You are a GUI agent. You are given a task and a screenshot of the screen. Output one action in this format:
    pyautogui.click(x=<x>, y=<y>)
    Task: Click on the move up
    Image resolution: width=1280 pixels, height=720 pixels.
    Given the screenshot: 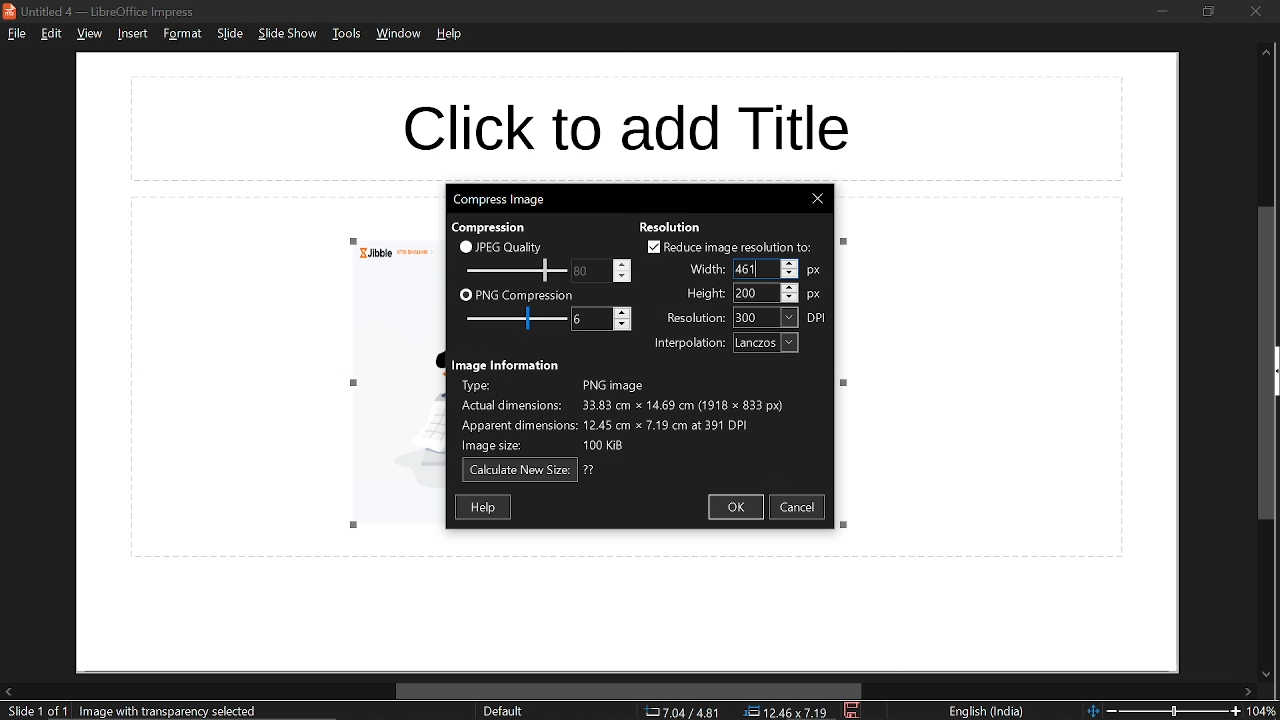 What is the action you would take?
    pyautogui.click(x=1266, y=56)
    